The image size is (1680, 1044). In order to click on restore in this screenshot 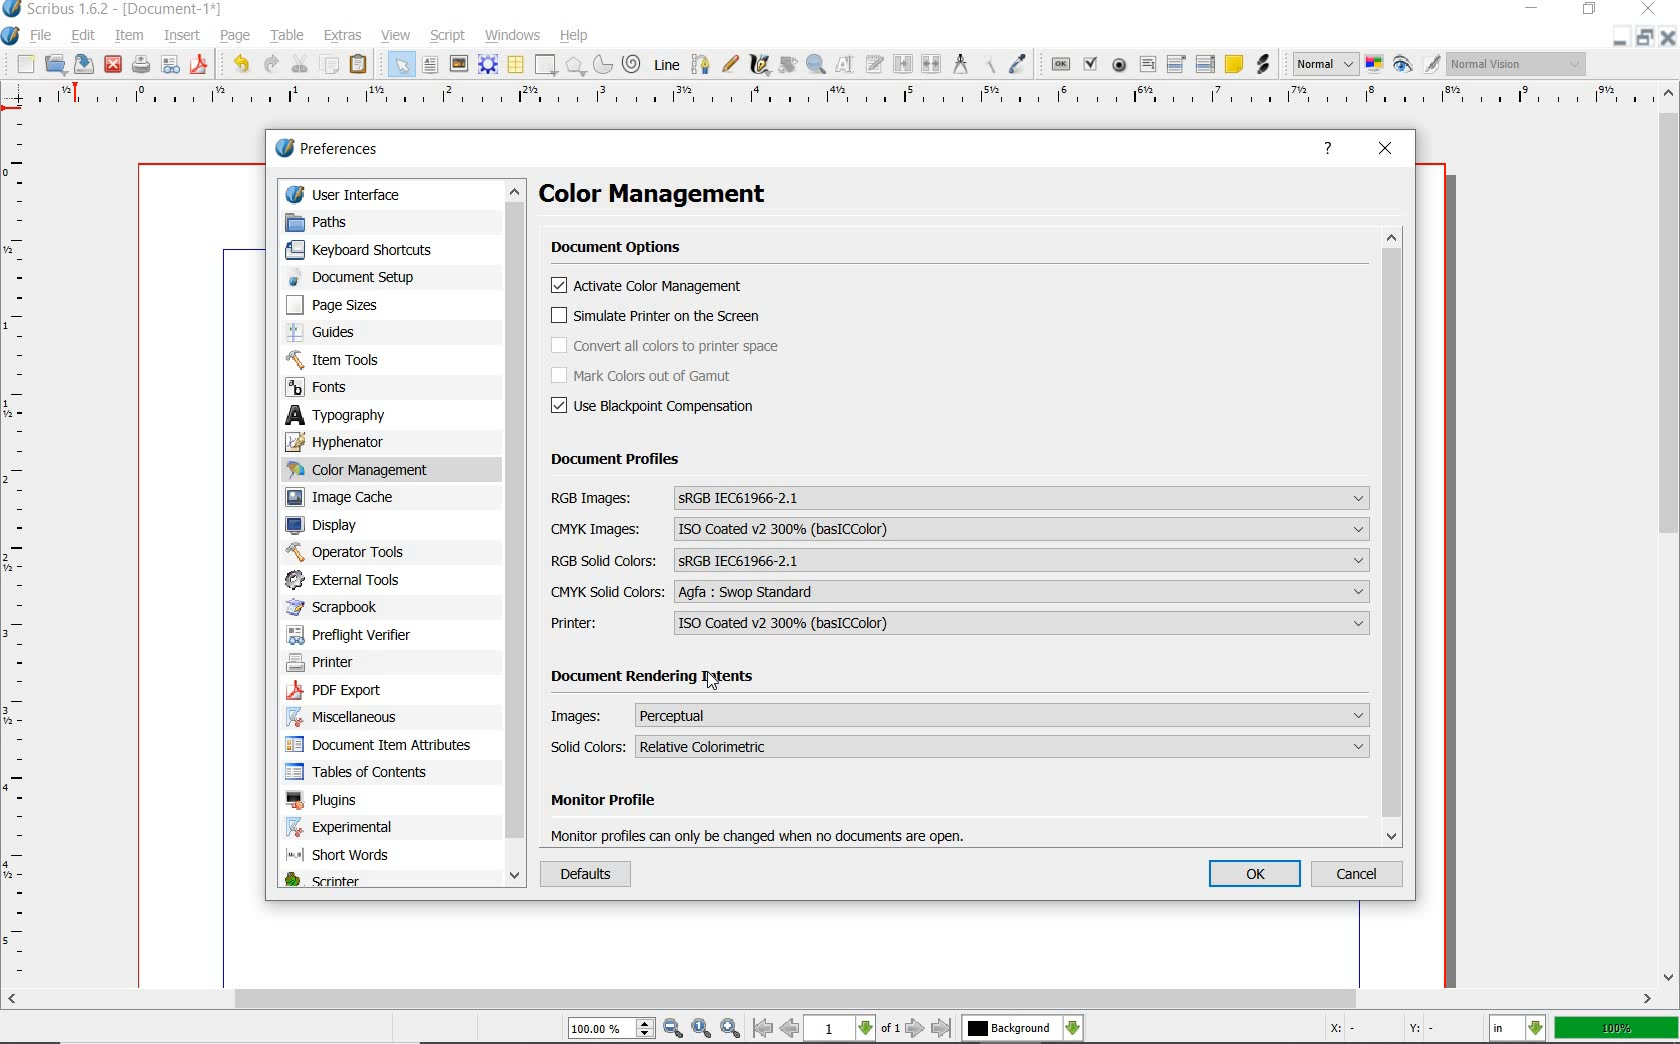, I will do `click(1646, 40)`.